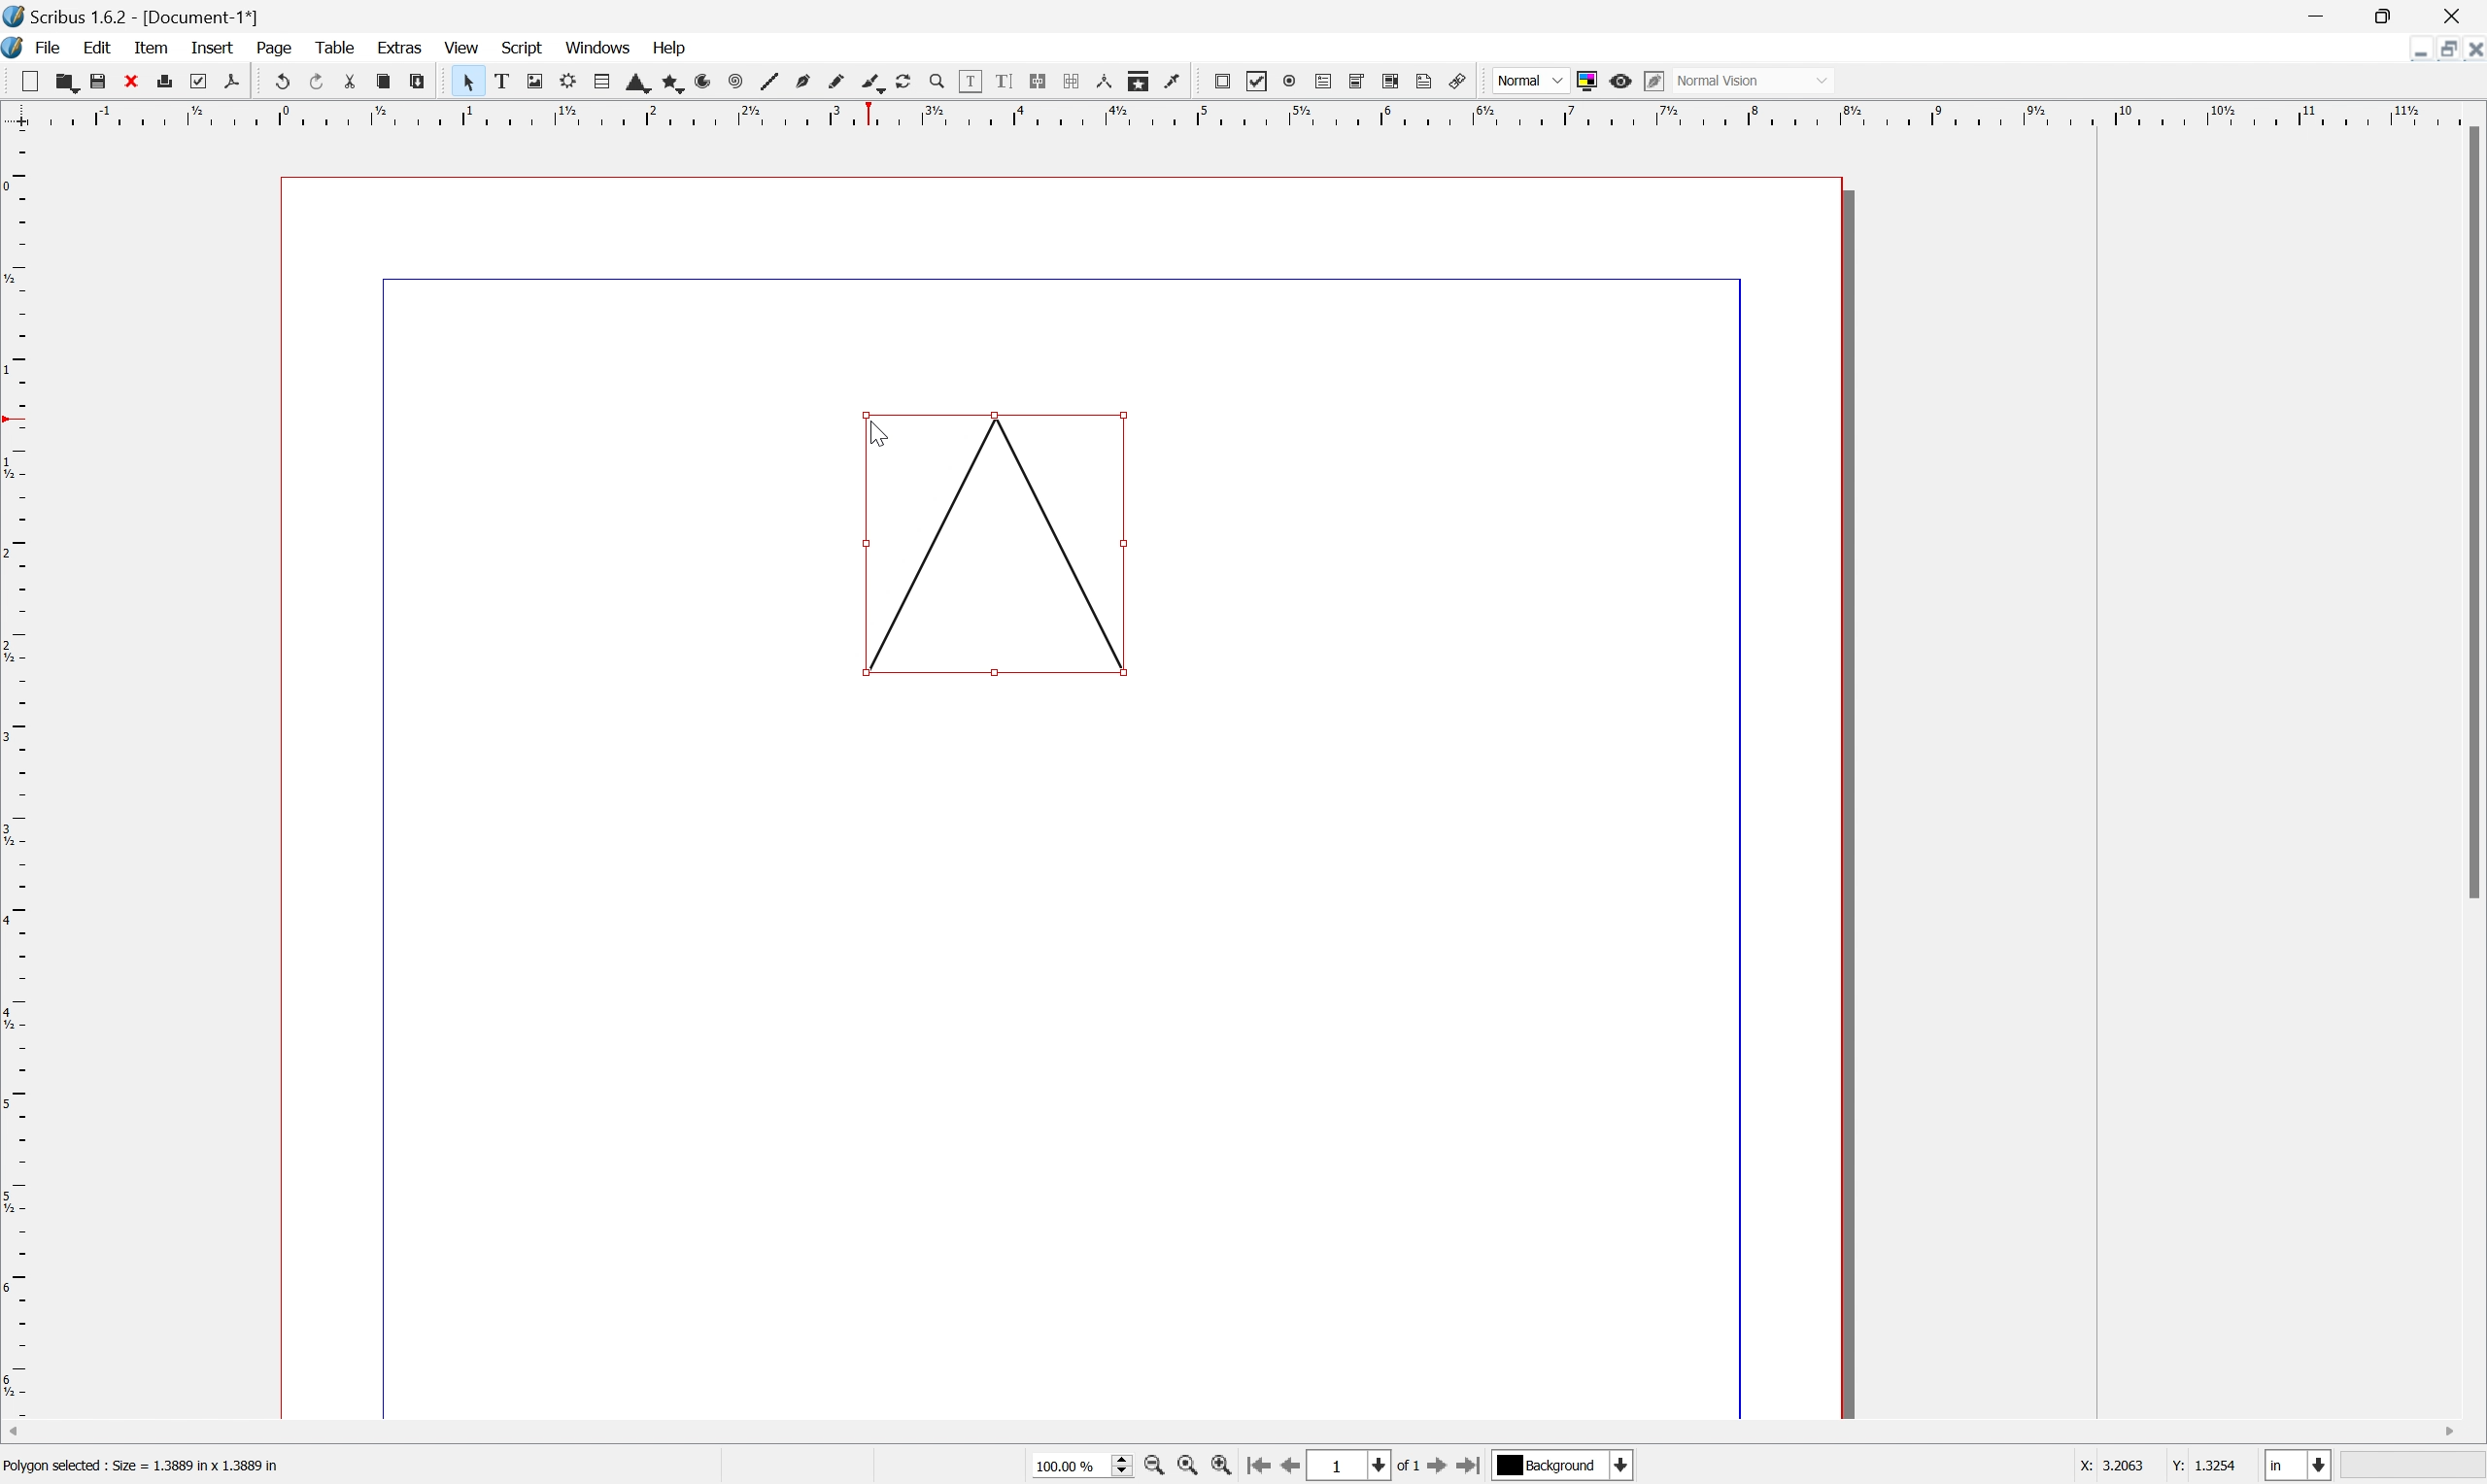 This screenshot has width=2487, height=1484. Describe the element at coordinates (16, 775) in the screenshot. I see `Scale` at that location.